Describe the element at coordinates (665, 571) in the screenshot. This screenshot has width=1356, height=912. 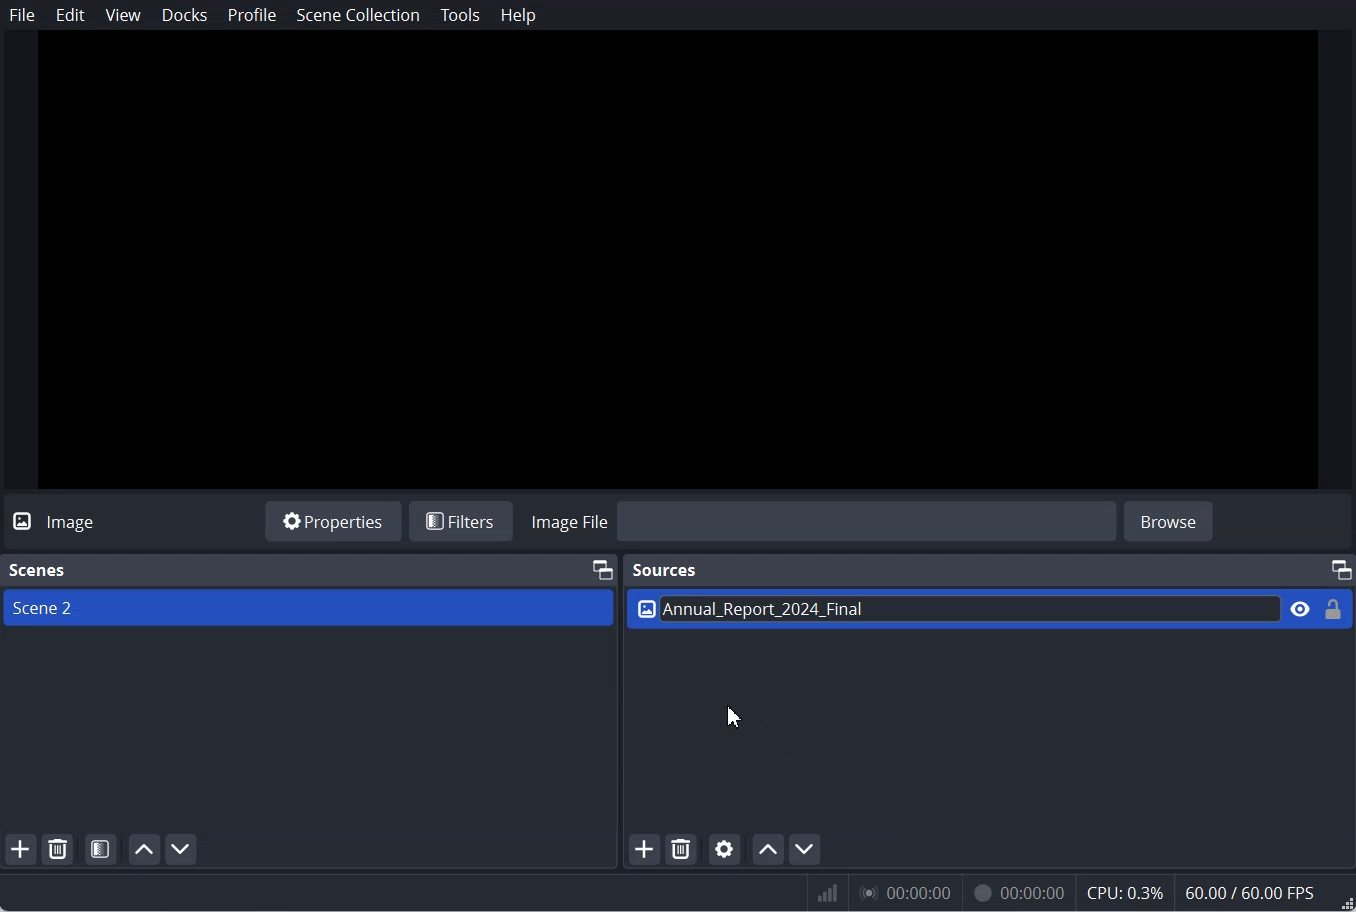
I see `Sources` at that location.